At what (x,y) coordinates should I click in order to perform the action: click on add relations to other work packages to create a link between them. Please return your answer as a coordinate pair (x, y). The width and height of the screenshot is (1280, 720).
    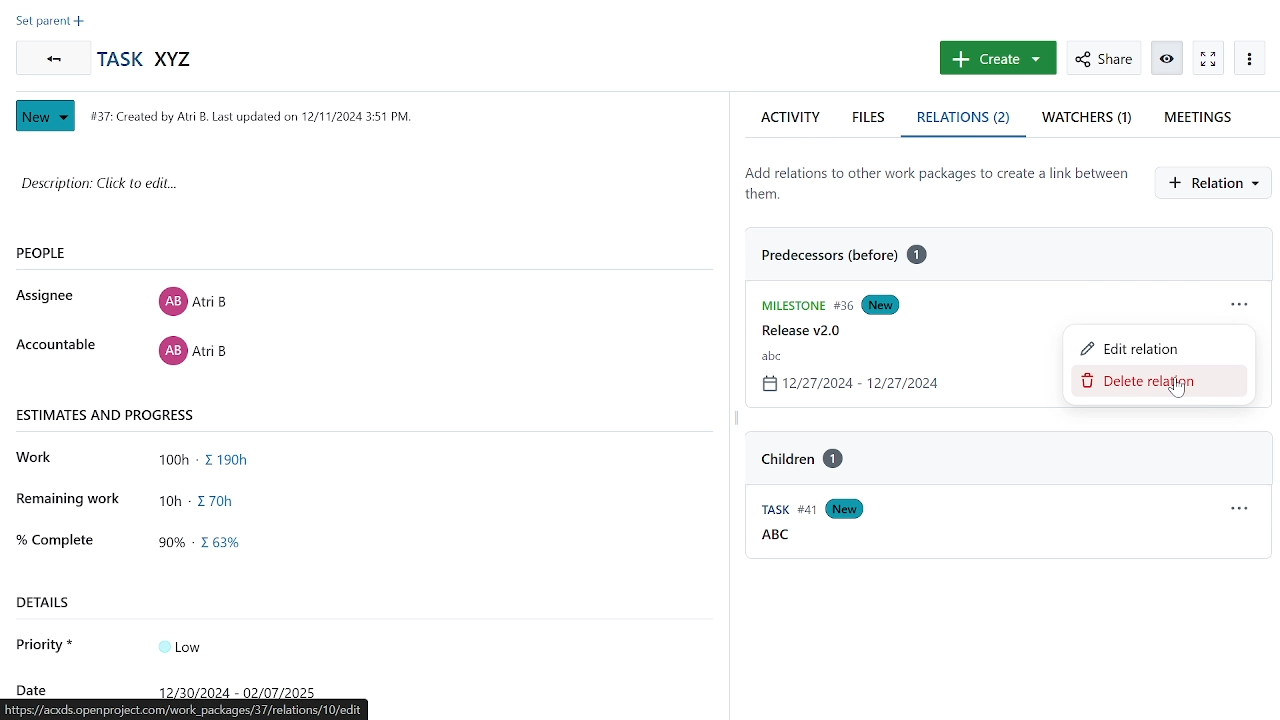
    Looking at the image, I should click on (936, 183).